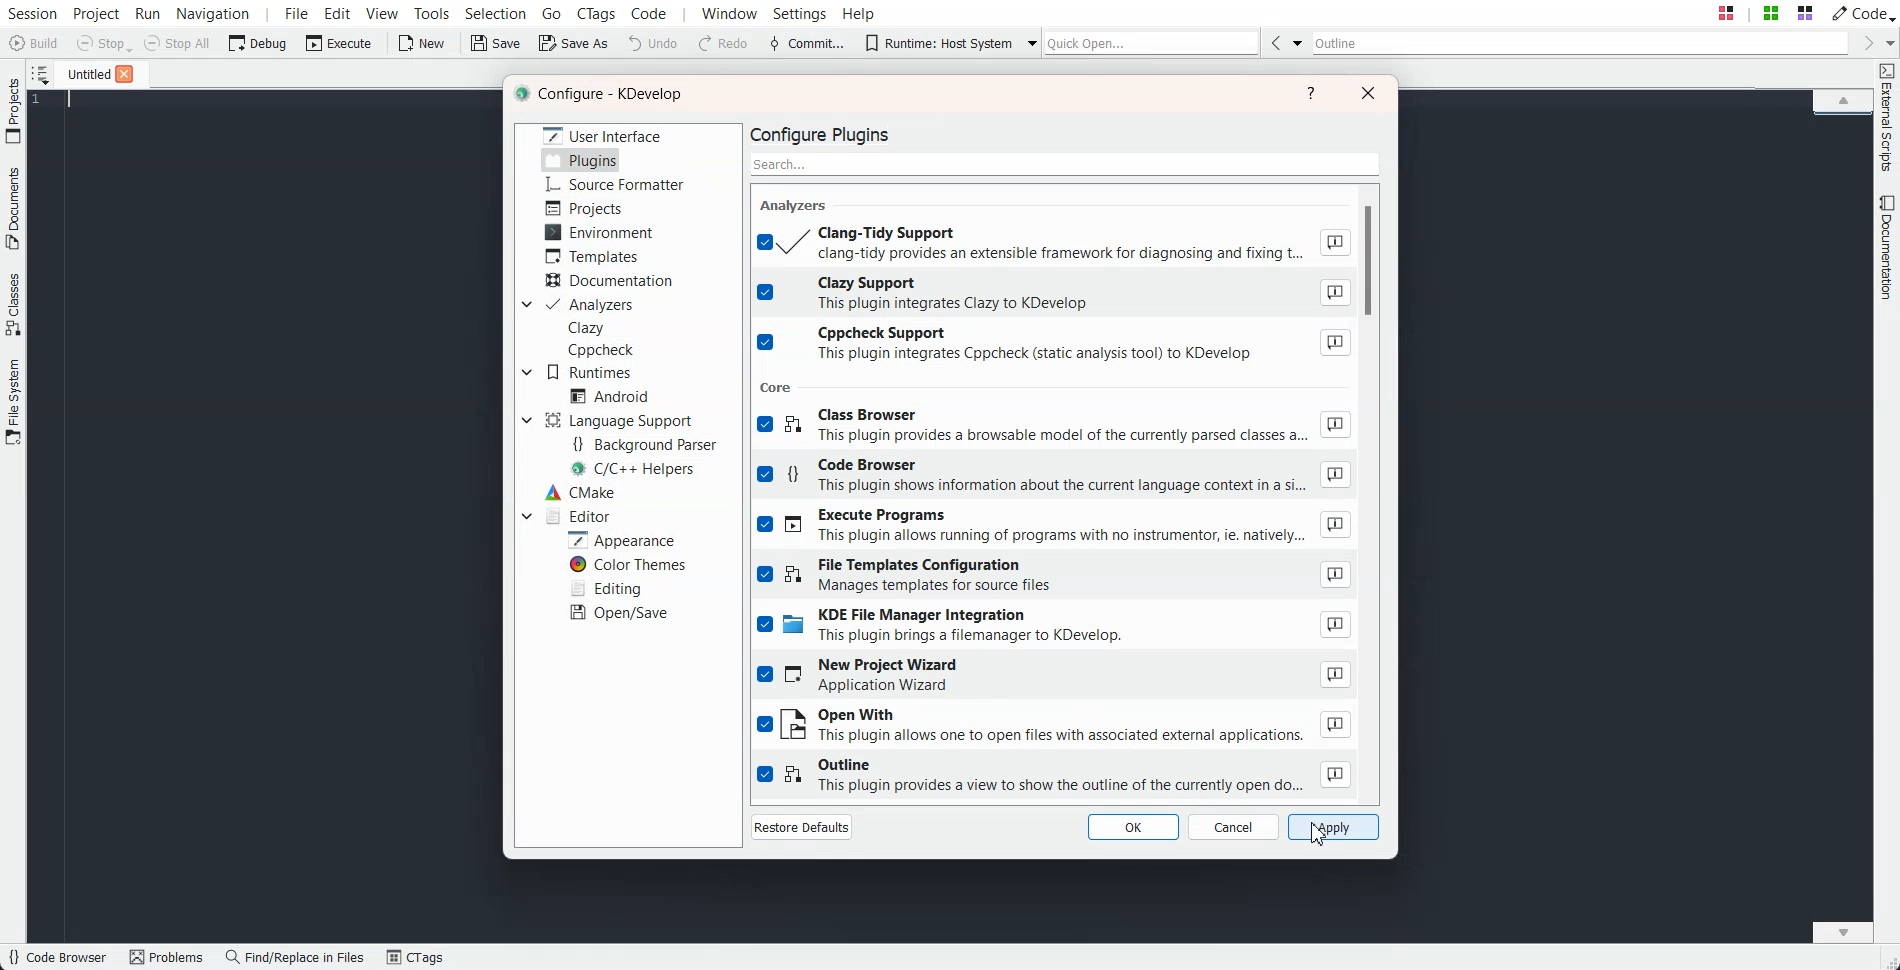 The width and height of the screenshot is (1900, 970). Describe the element at coordinates (609, 396) in the screenshot. I see `Android` at that location.